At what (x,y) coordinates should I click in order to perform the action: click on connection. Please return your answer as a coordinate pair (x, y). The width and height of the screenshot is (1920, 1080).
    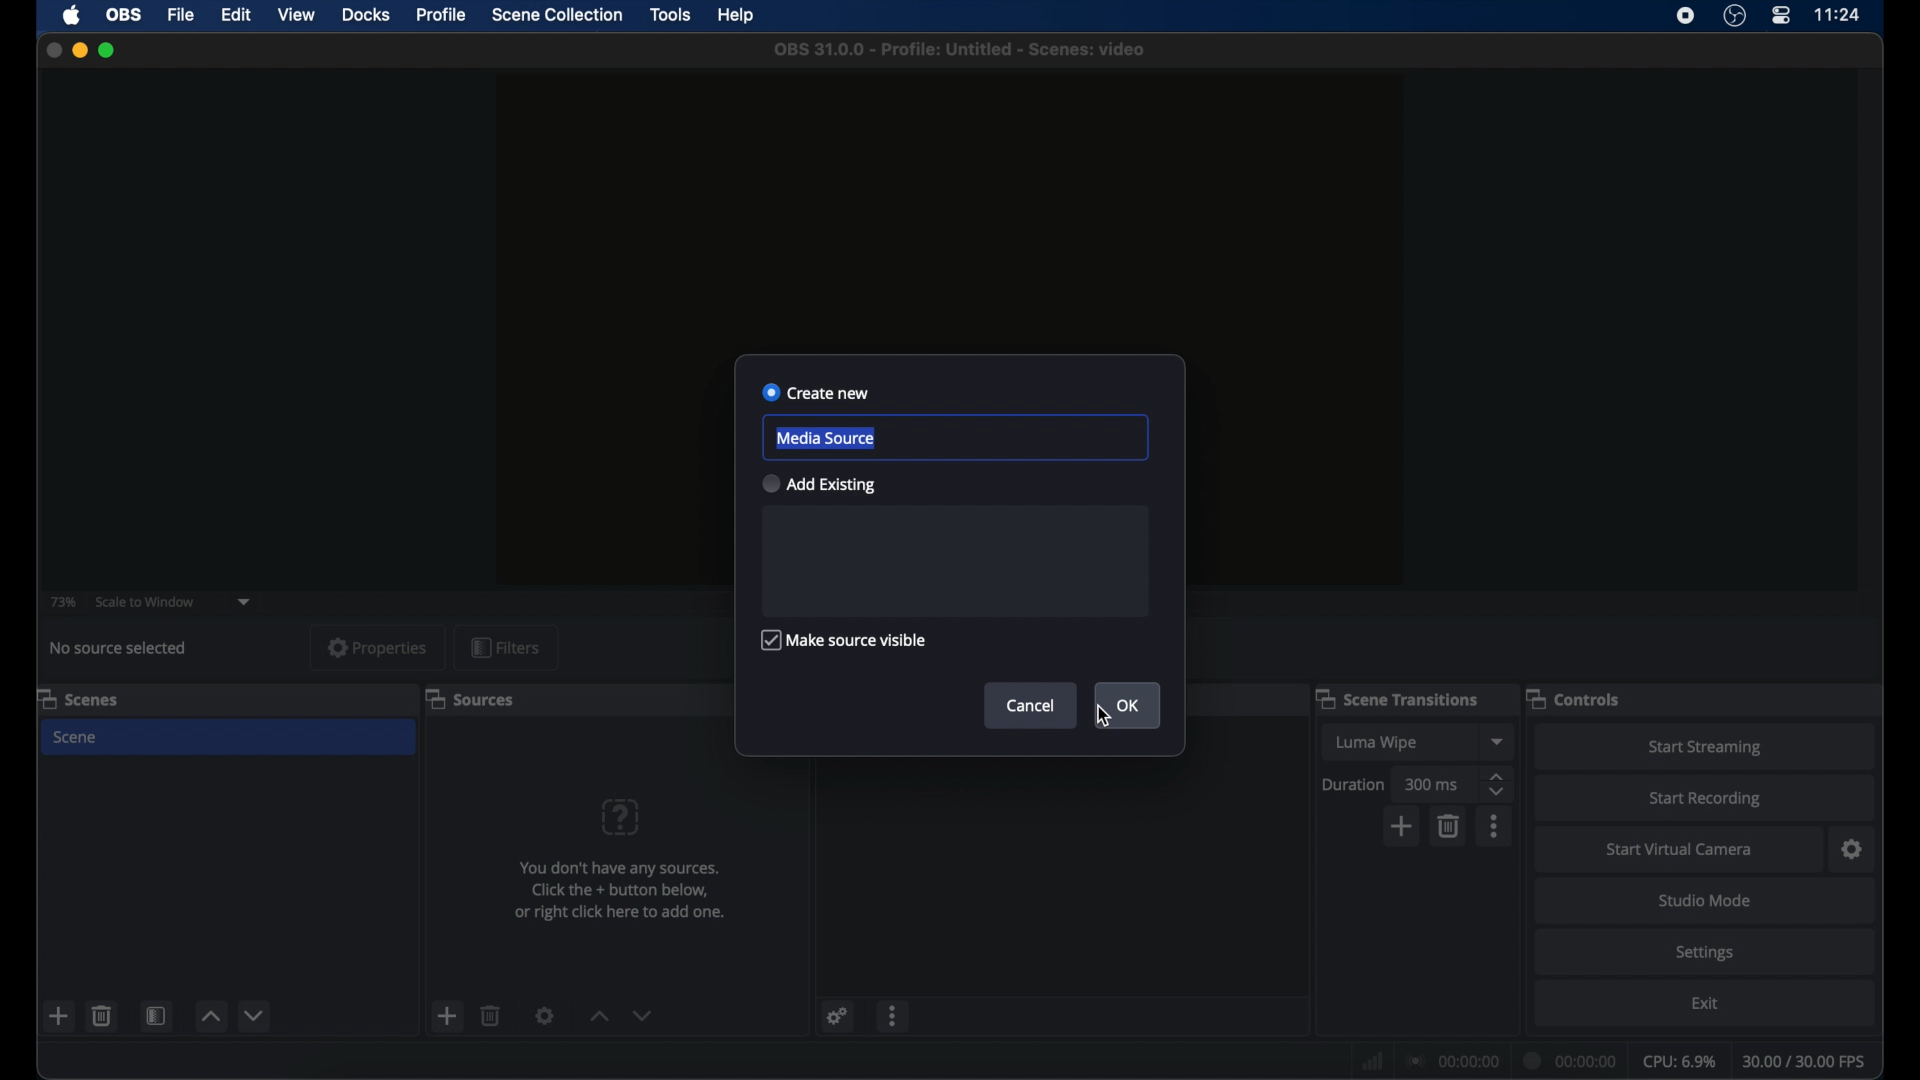
    Looking at the image, I should click on (1448, 1059).